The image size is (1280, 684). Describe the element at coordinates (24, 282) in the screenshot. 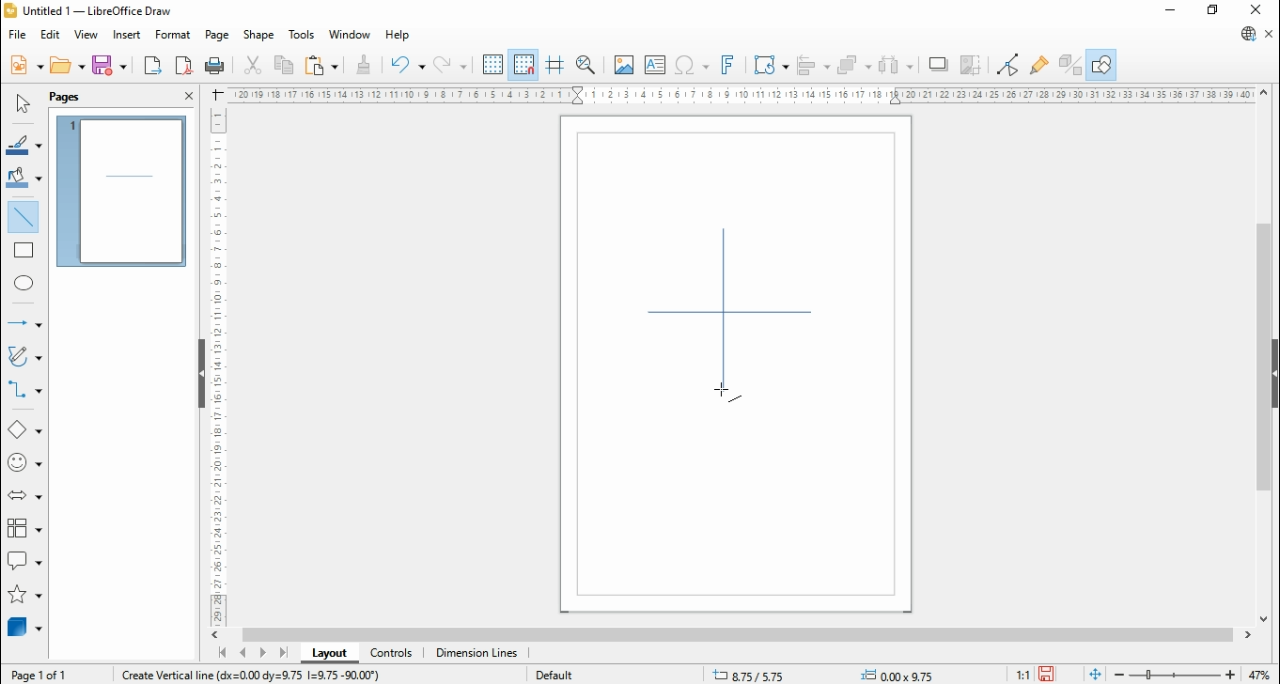

I see `ellipse` at that location.